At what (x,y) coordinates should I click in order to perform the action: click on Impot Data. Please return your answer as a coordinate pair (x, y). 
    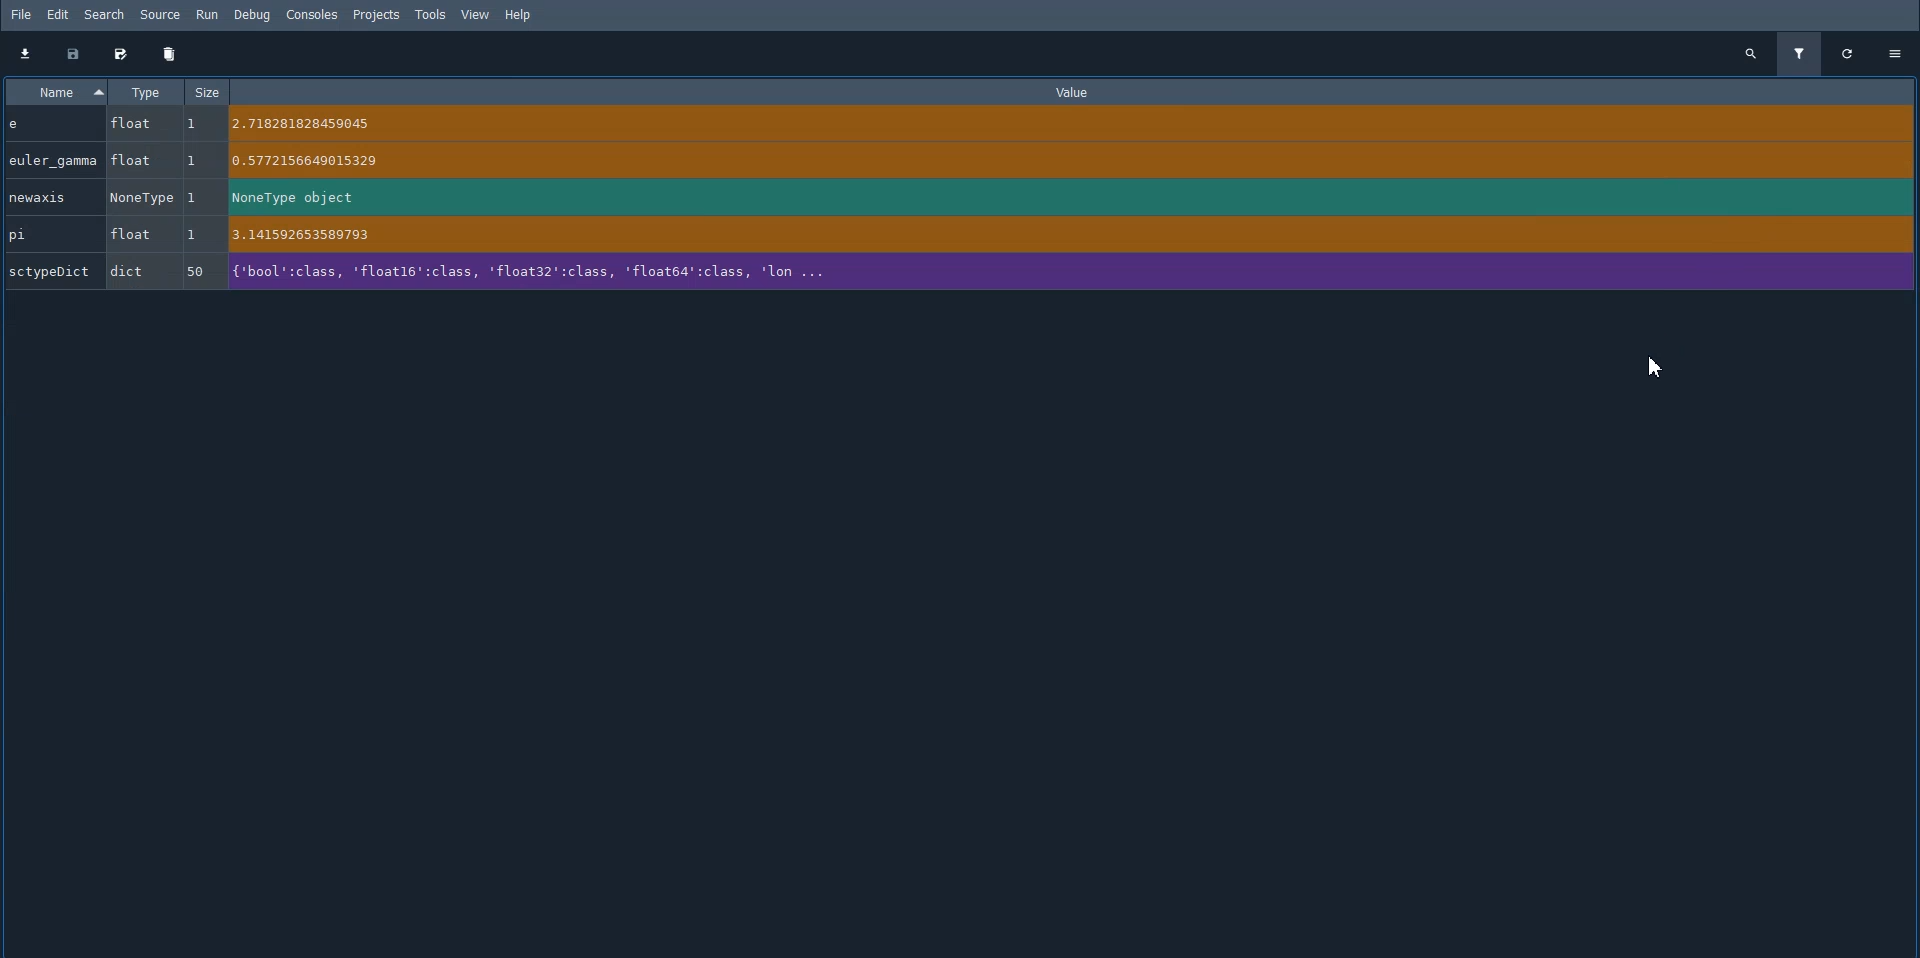
    Looking at the image, I should click on (24, 53).